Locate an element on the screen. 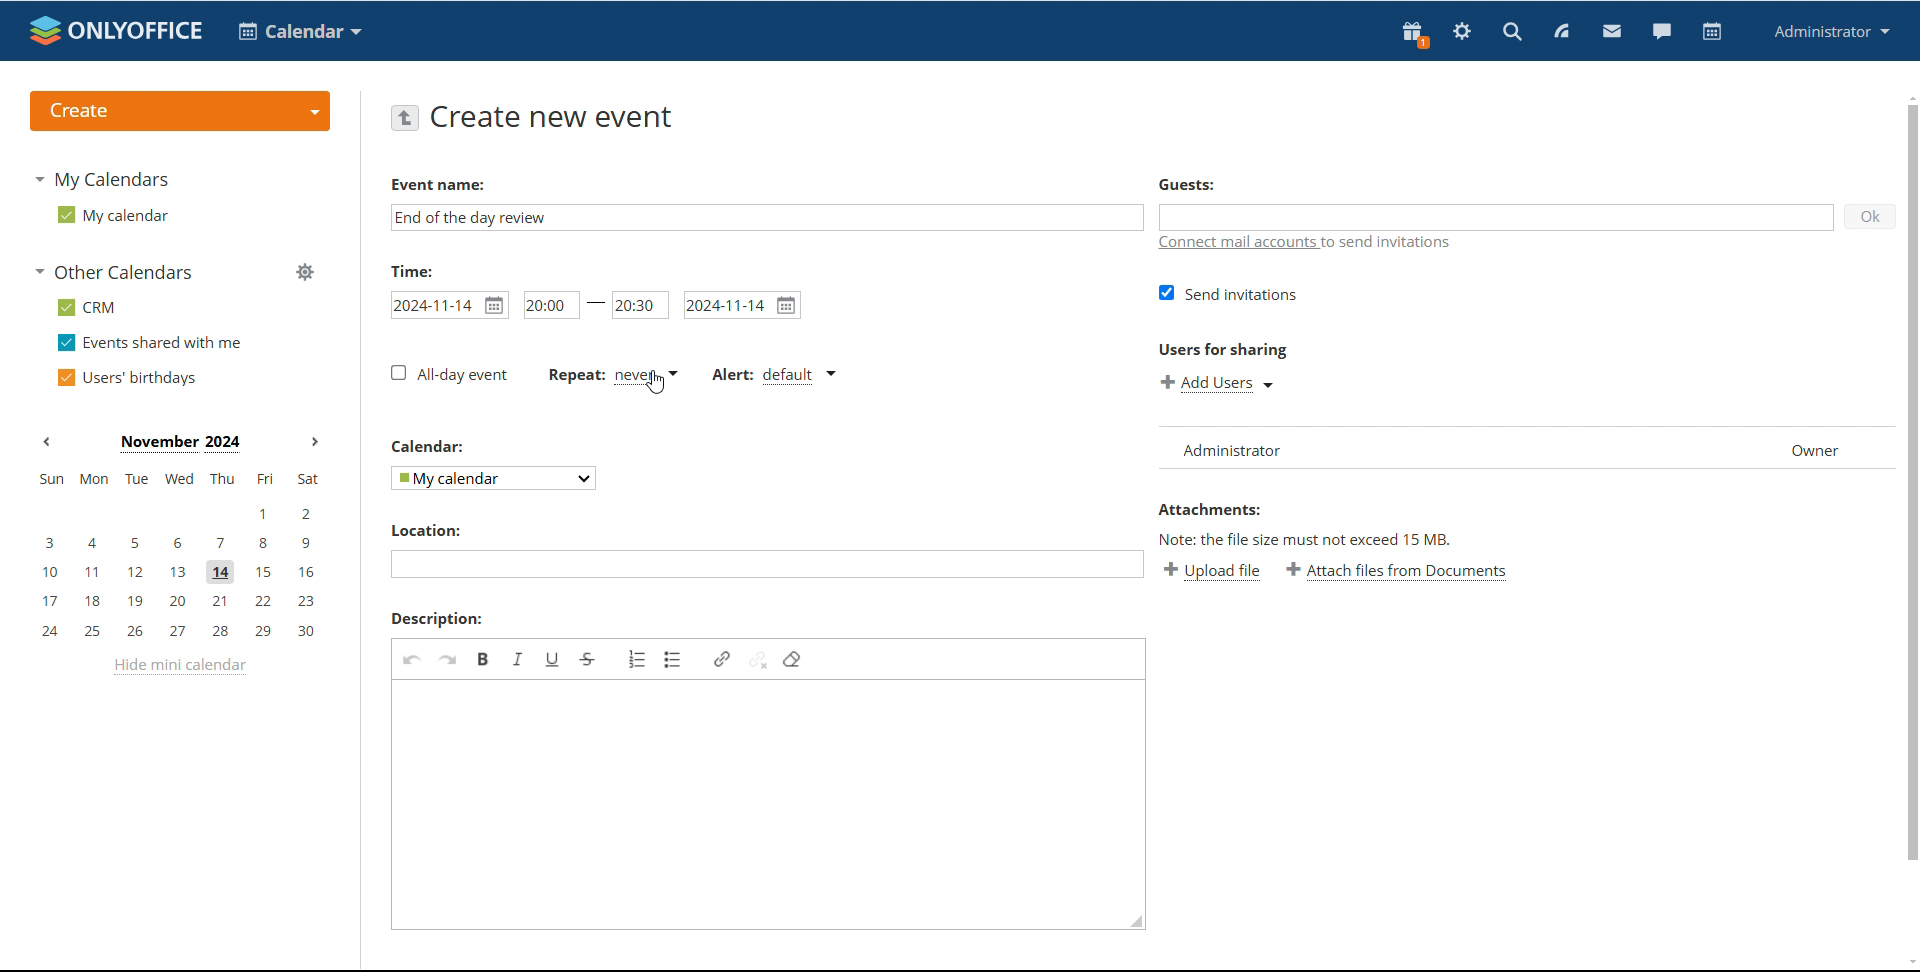  add users is located at coordinates (1220, 383).